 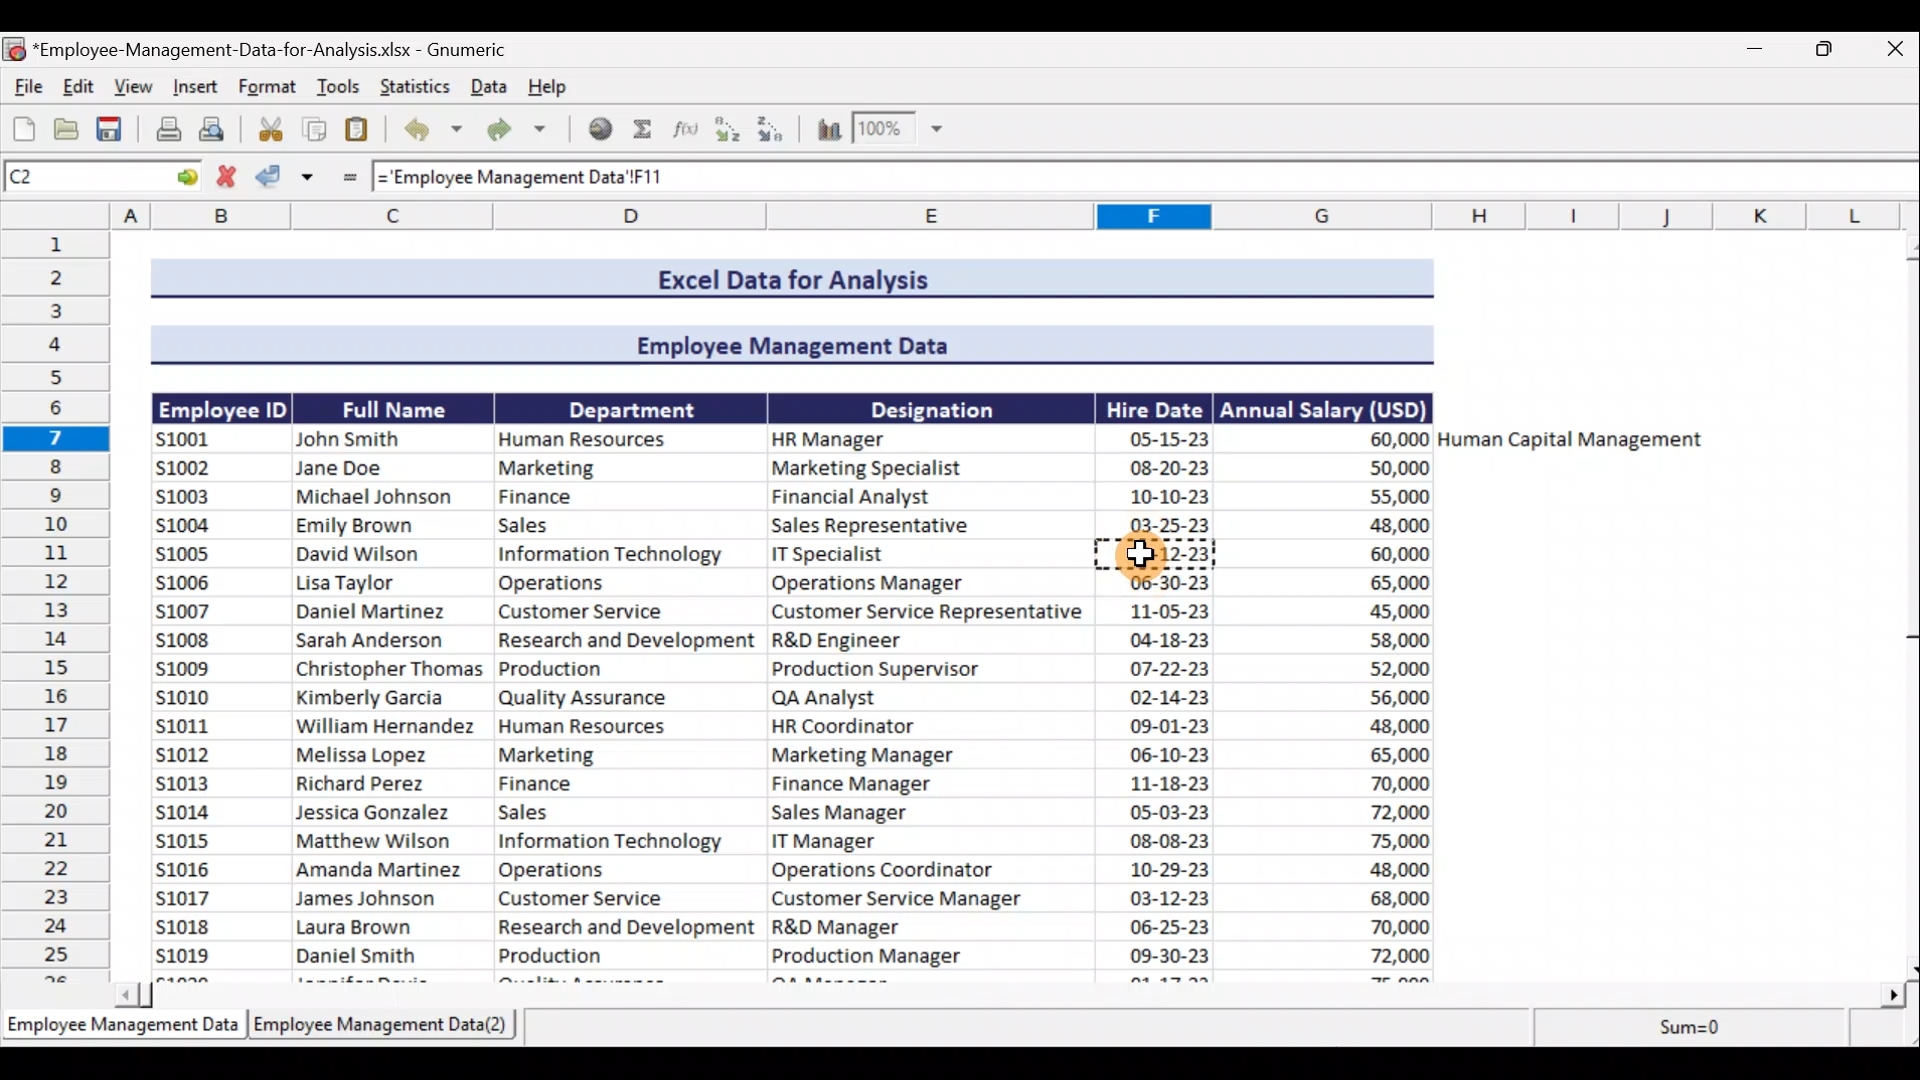 What do you see at coordinates (217, 130) in the screenshot?
I see `Print preview` at bounding box center [217, 130].